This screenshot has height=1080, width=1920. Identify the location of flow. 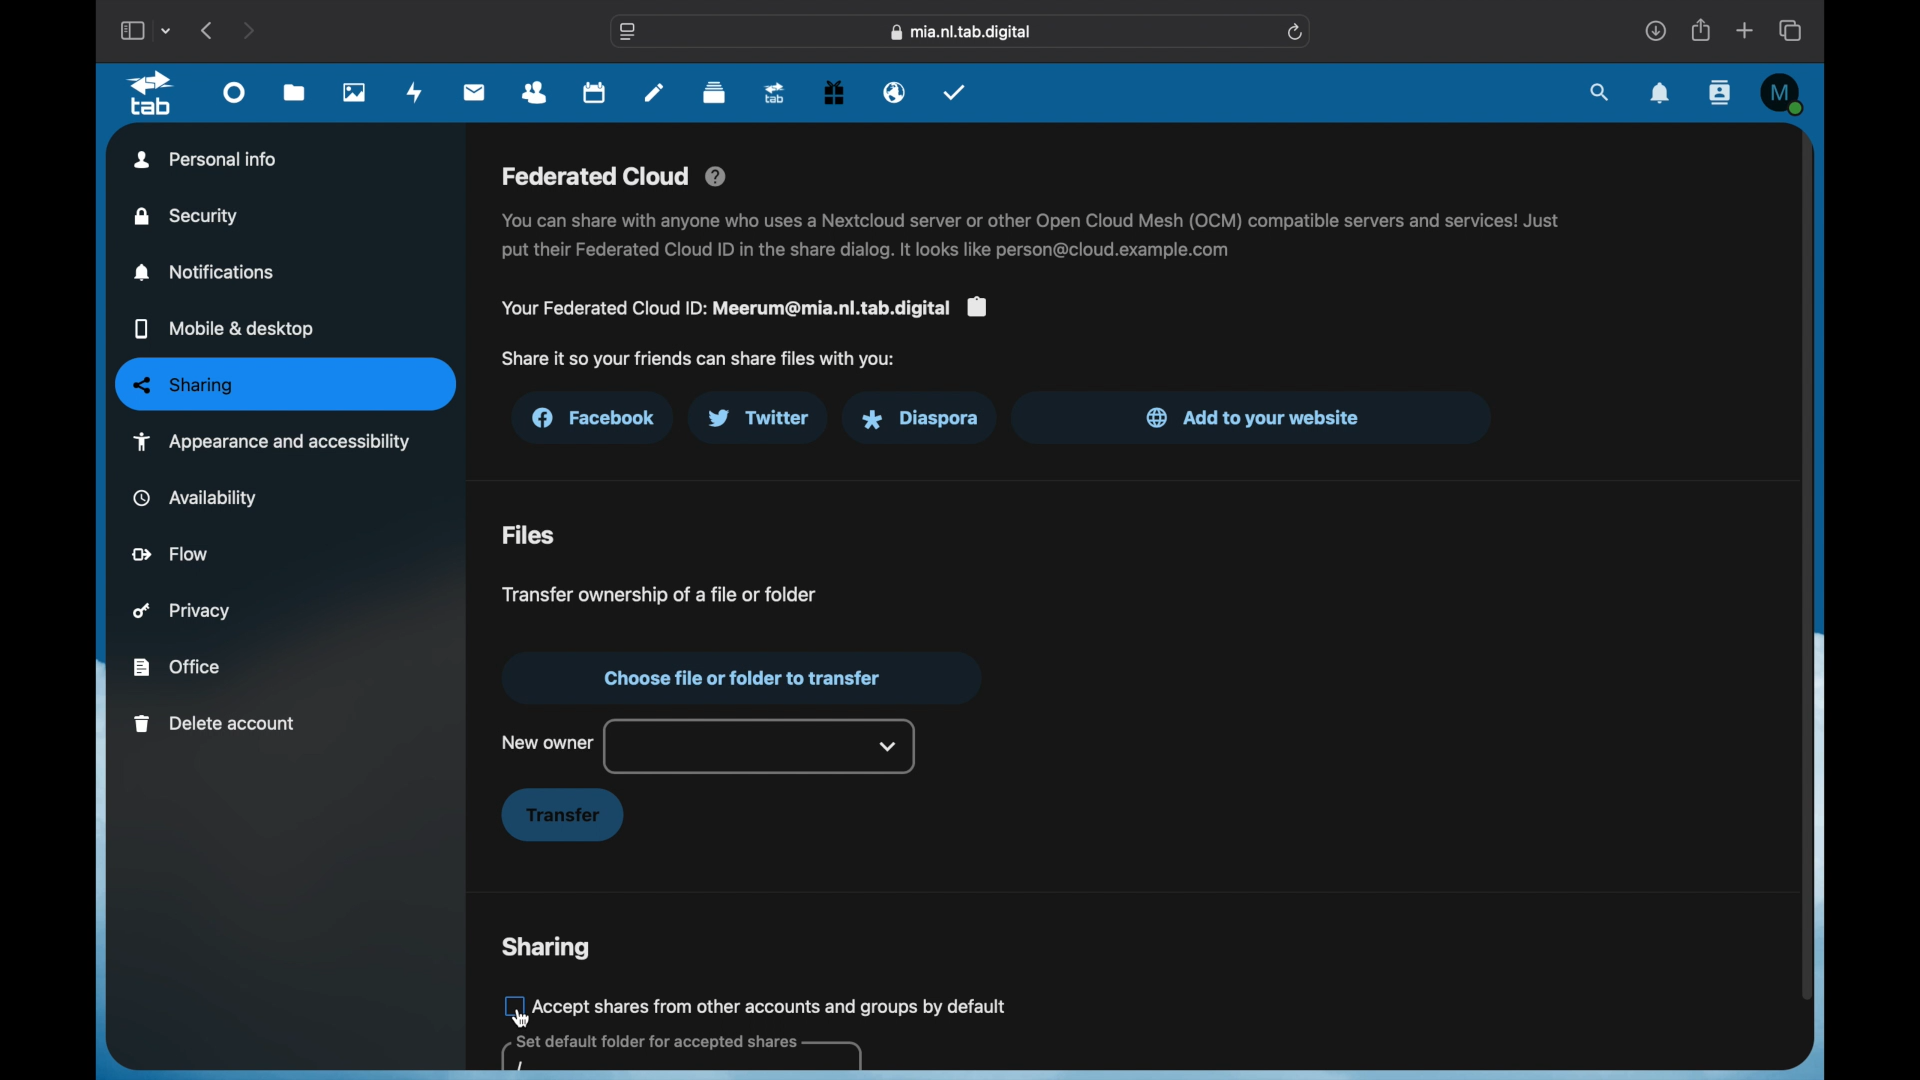
(172, 553).